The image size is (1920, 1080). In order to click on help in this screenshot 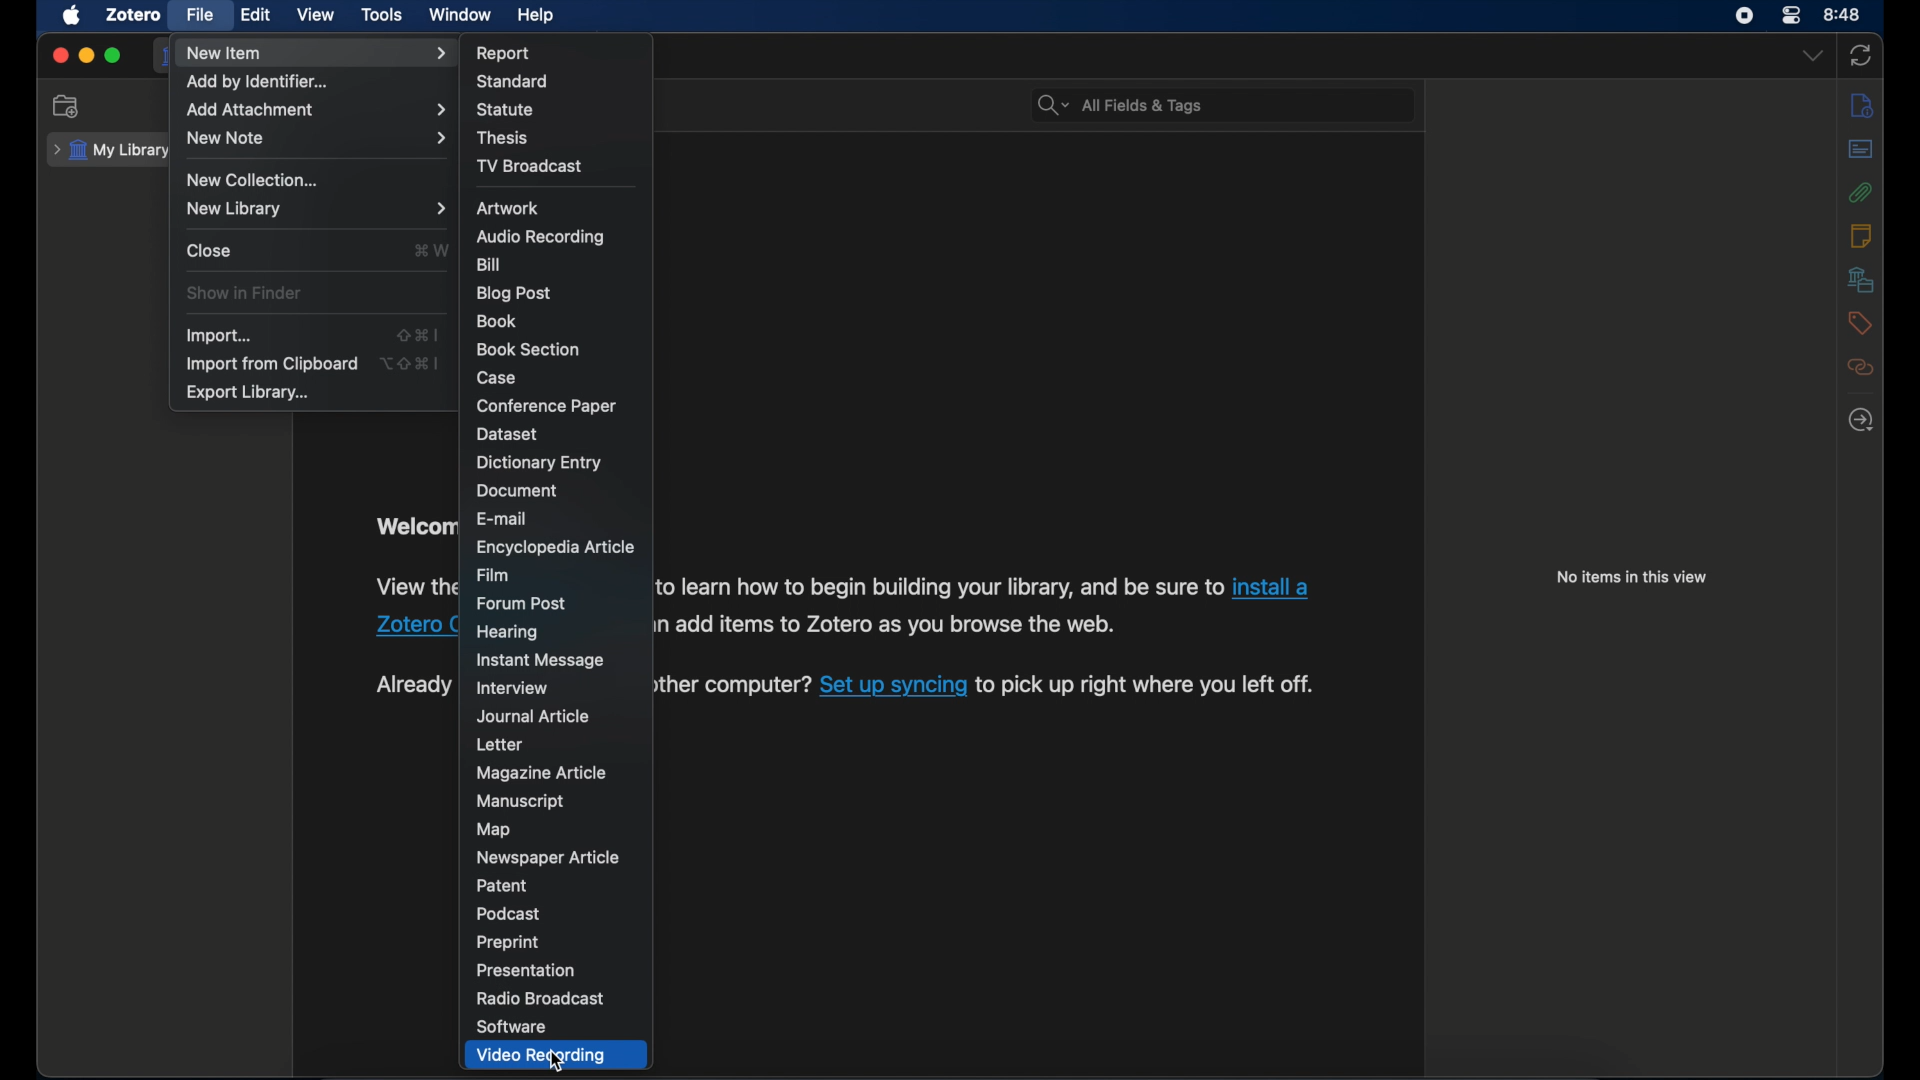, I will do `click(538, 16)`.